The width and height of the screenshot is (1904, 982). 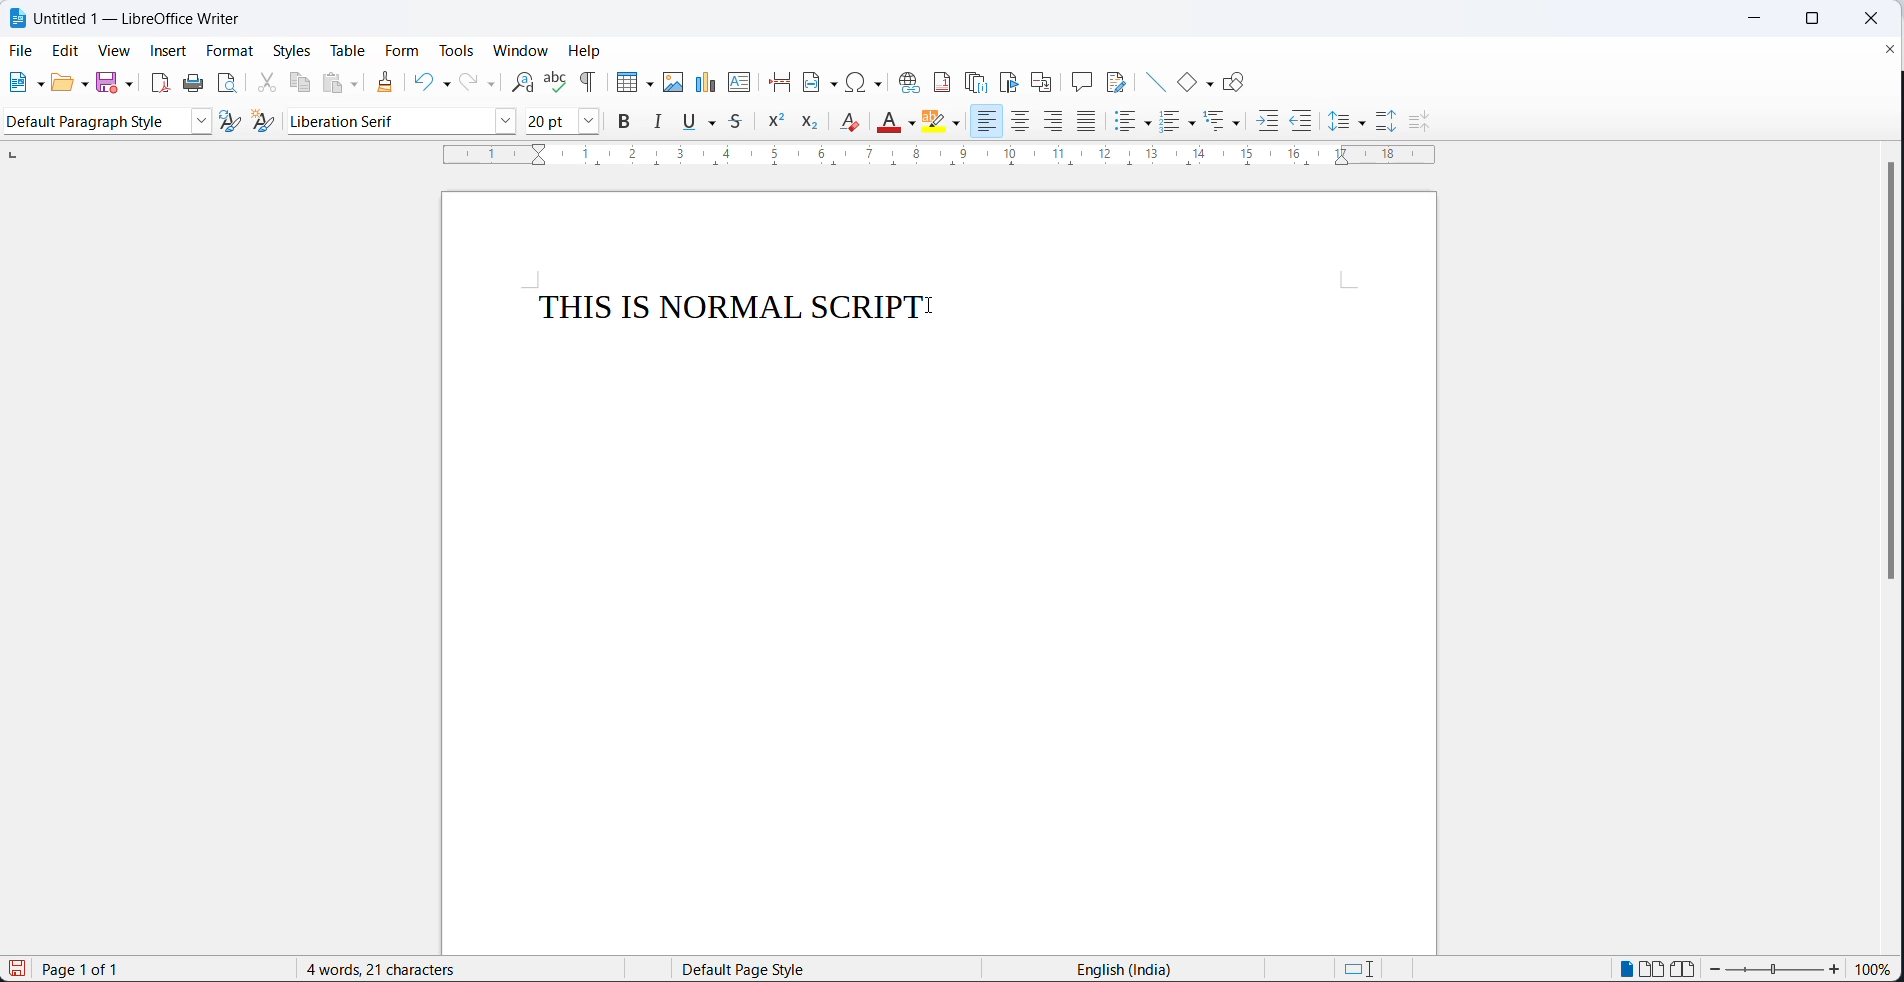 I want to click on insert table, so click(x=624, y=81).